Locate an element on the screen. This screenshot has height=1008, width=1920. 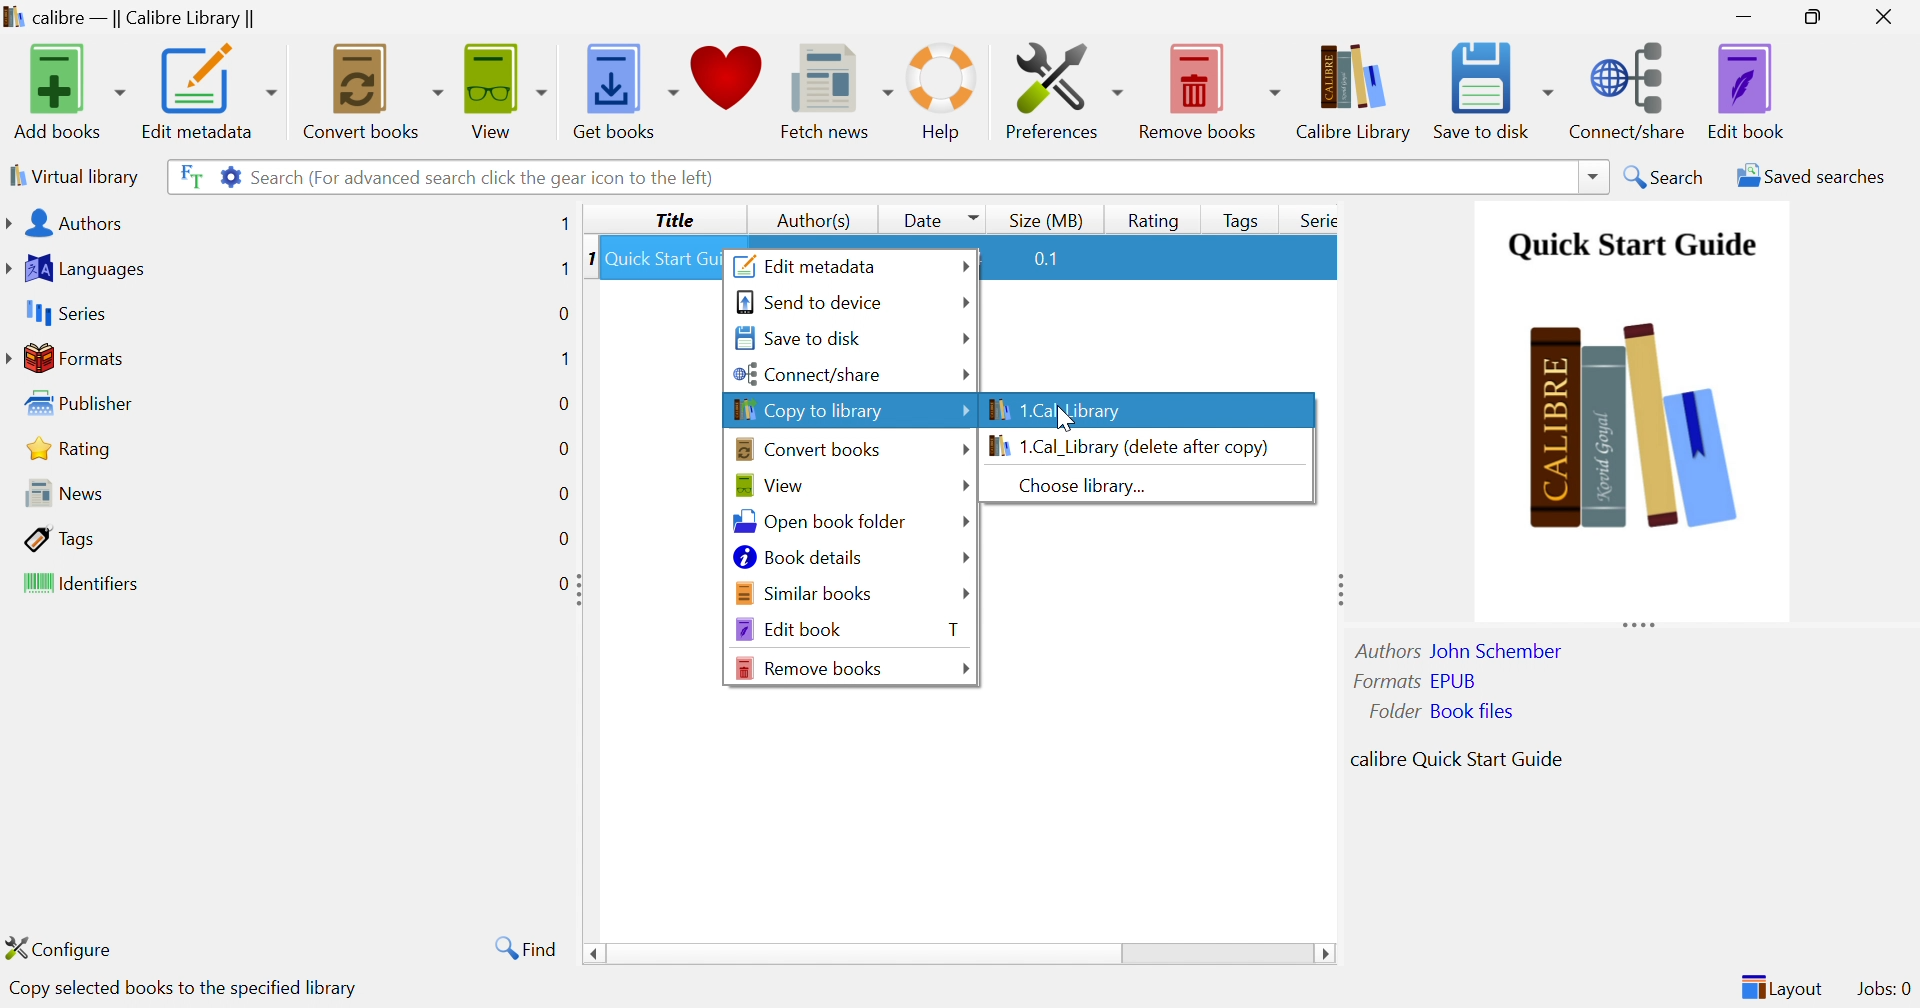
0 is located at coordinates (562, 313).